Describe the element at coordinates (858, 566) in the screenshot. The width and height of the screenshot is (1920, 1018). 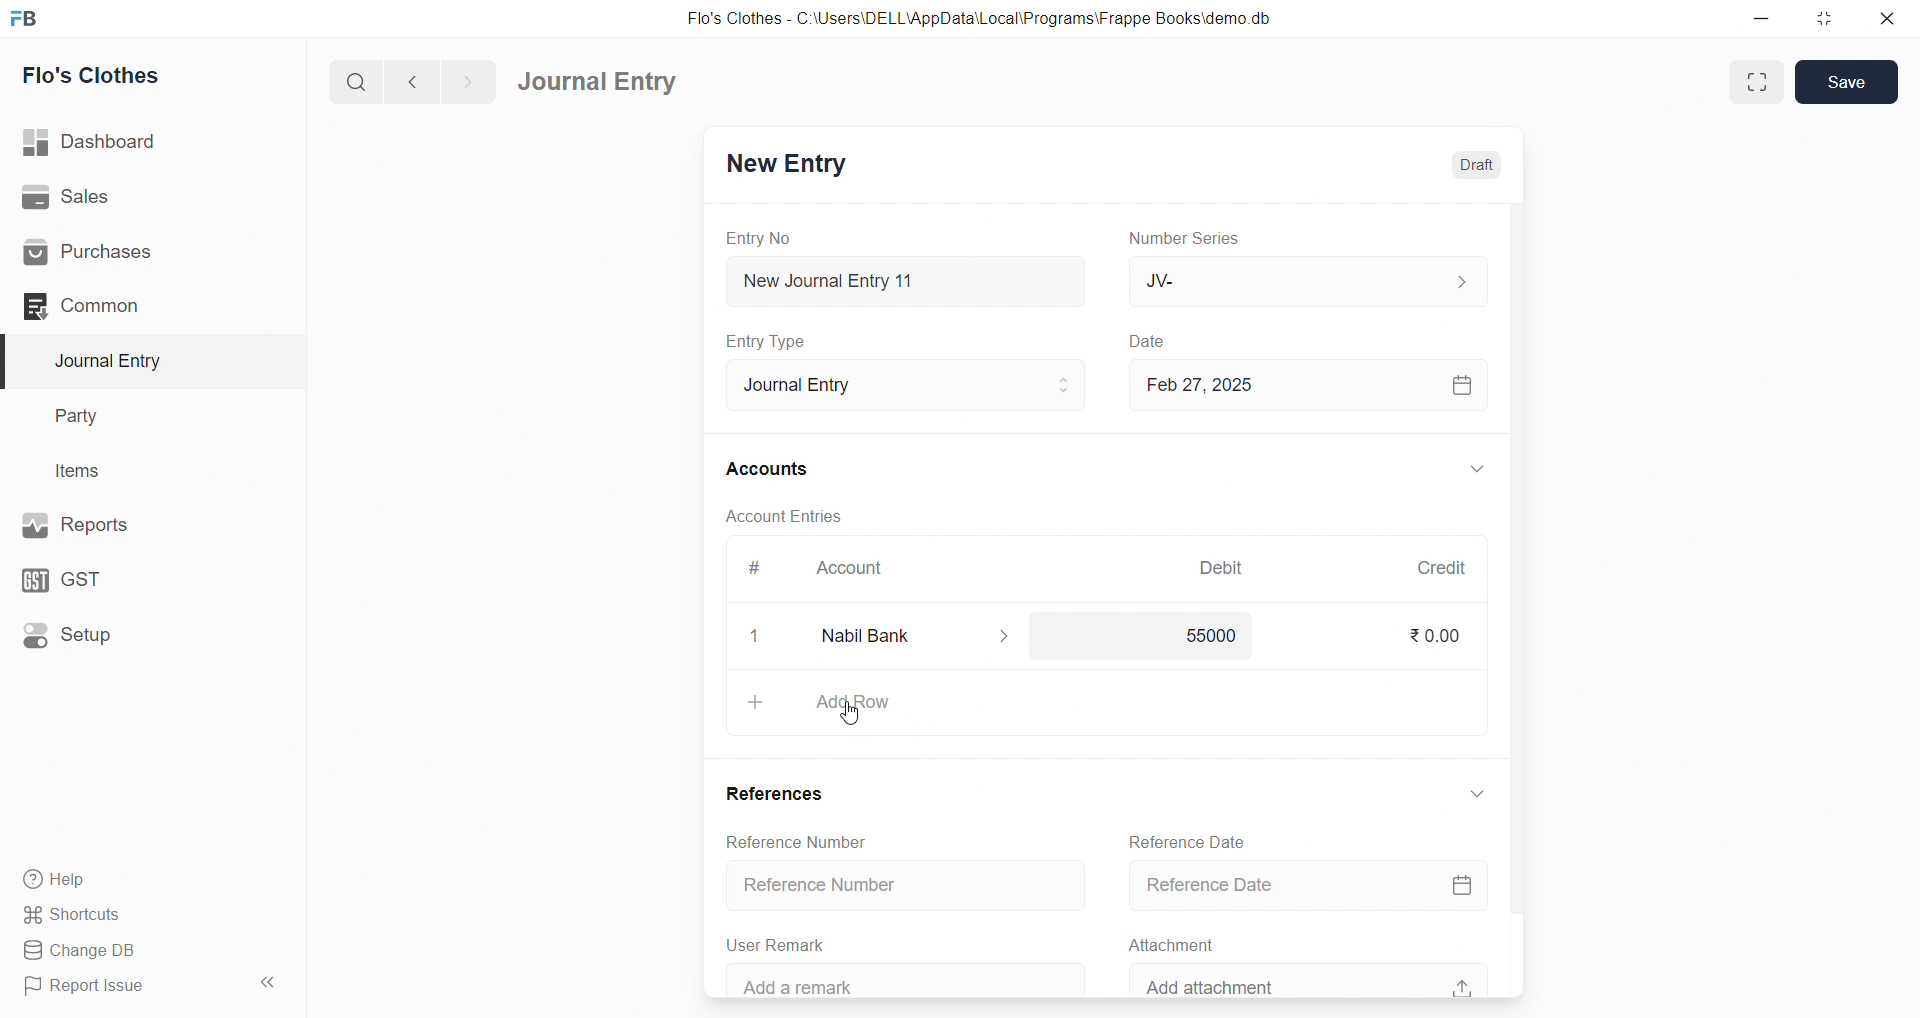
I see `Account` at that location.